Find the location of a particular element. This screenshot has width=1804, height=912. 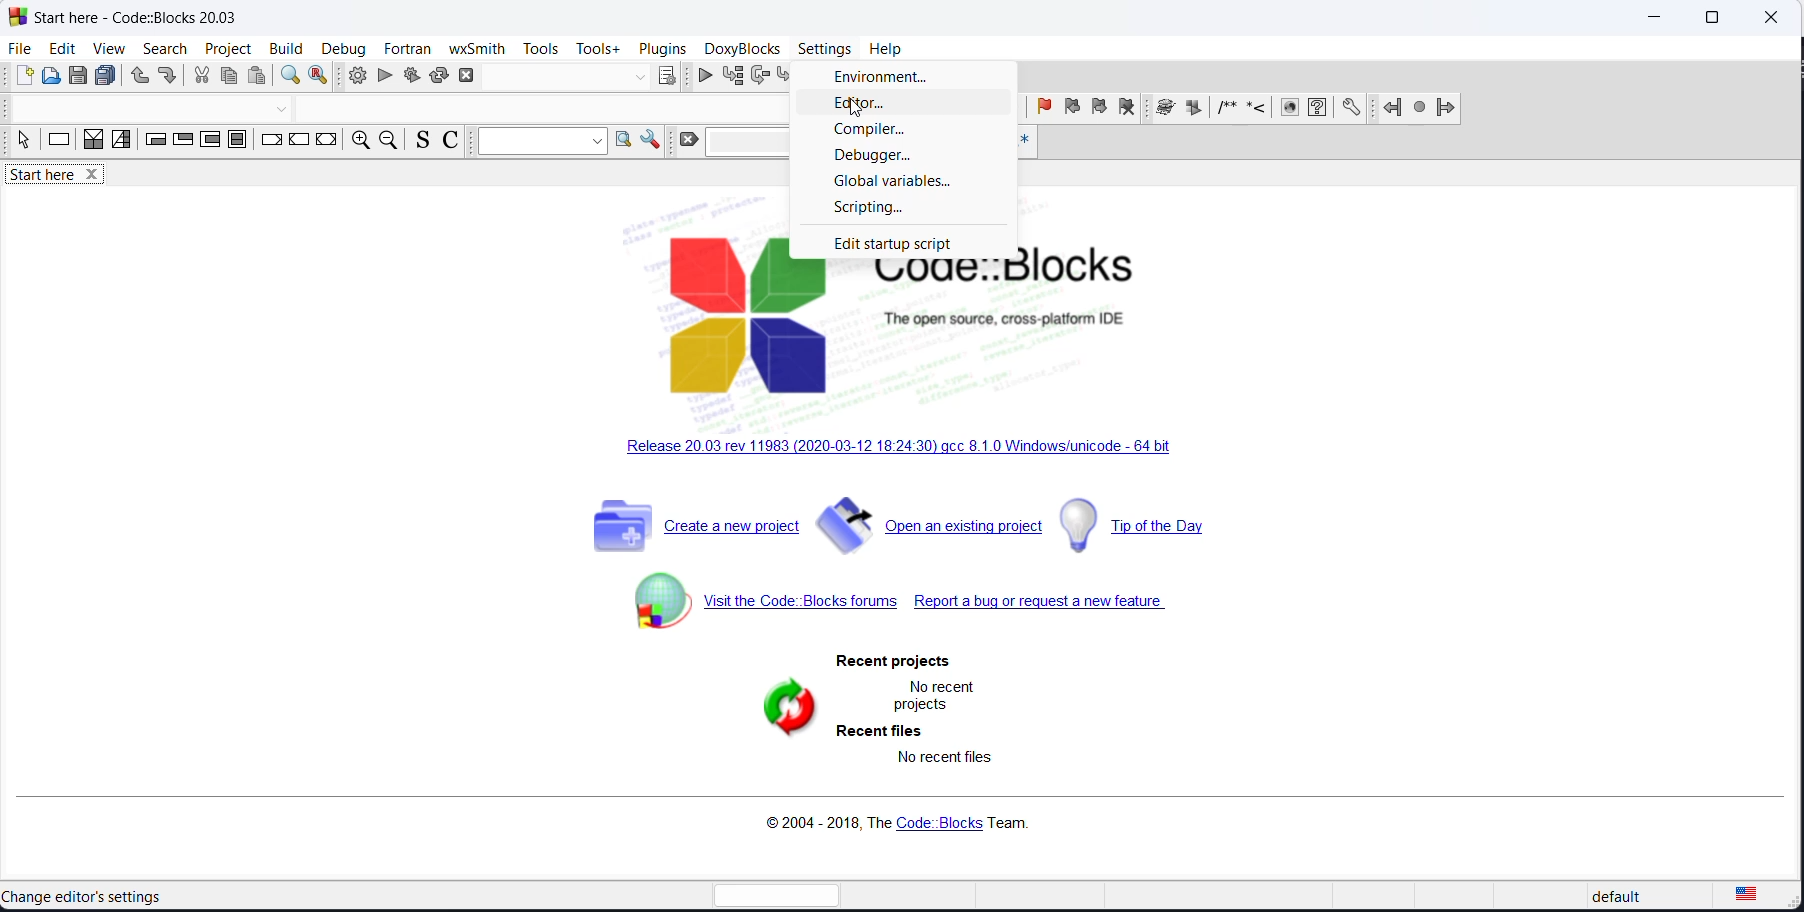

default is located at coordinates (1611, 898).